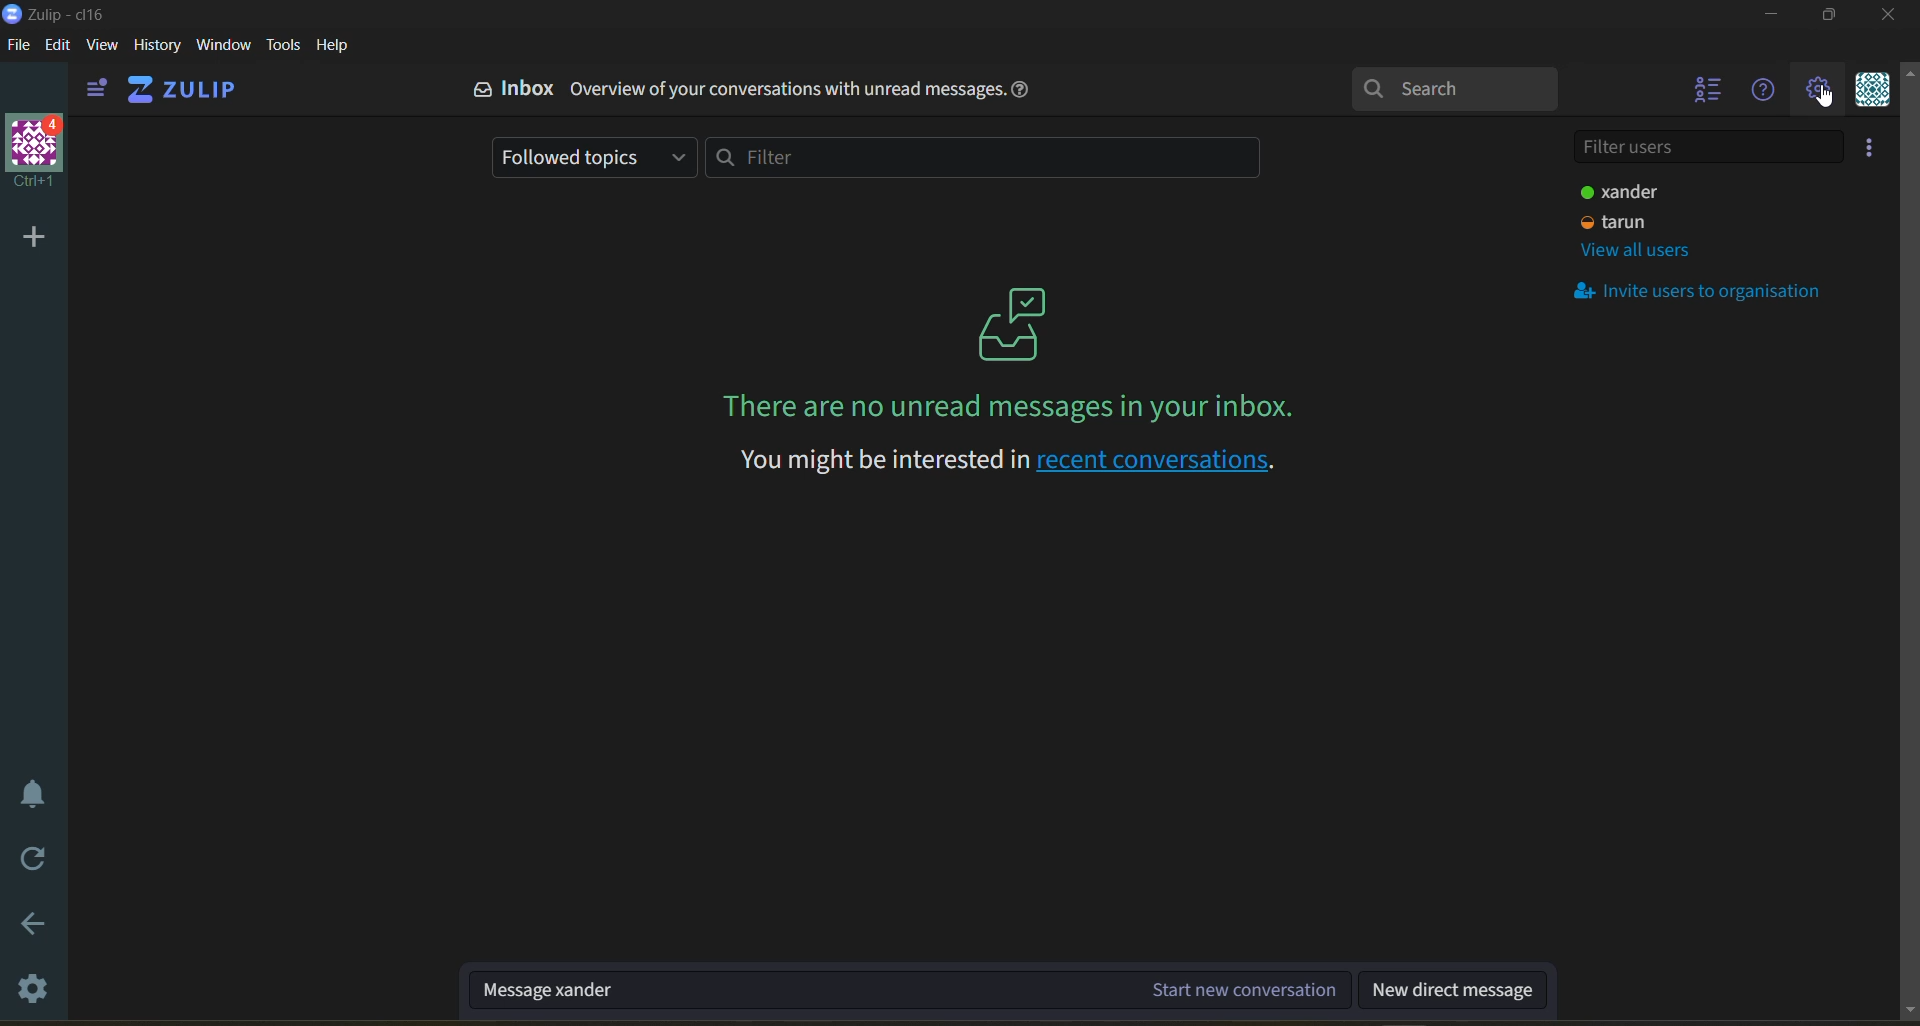 This screenshot has height=1026, width=1920. Describe the element at coordinates (1625, 222) in the screenshot. I see `user status` at that location.